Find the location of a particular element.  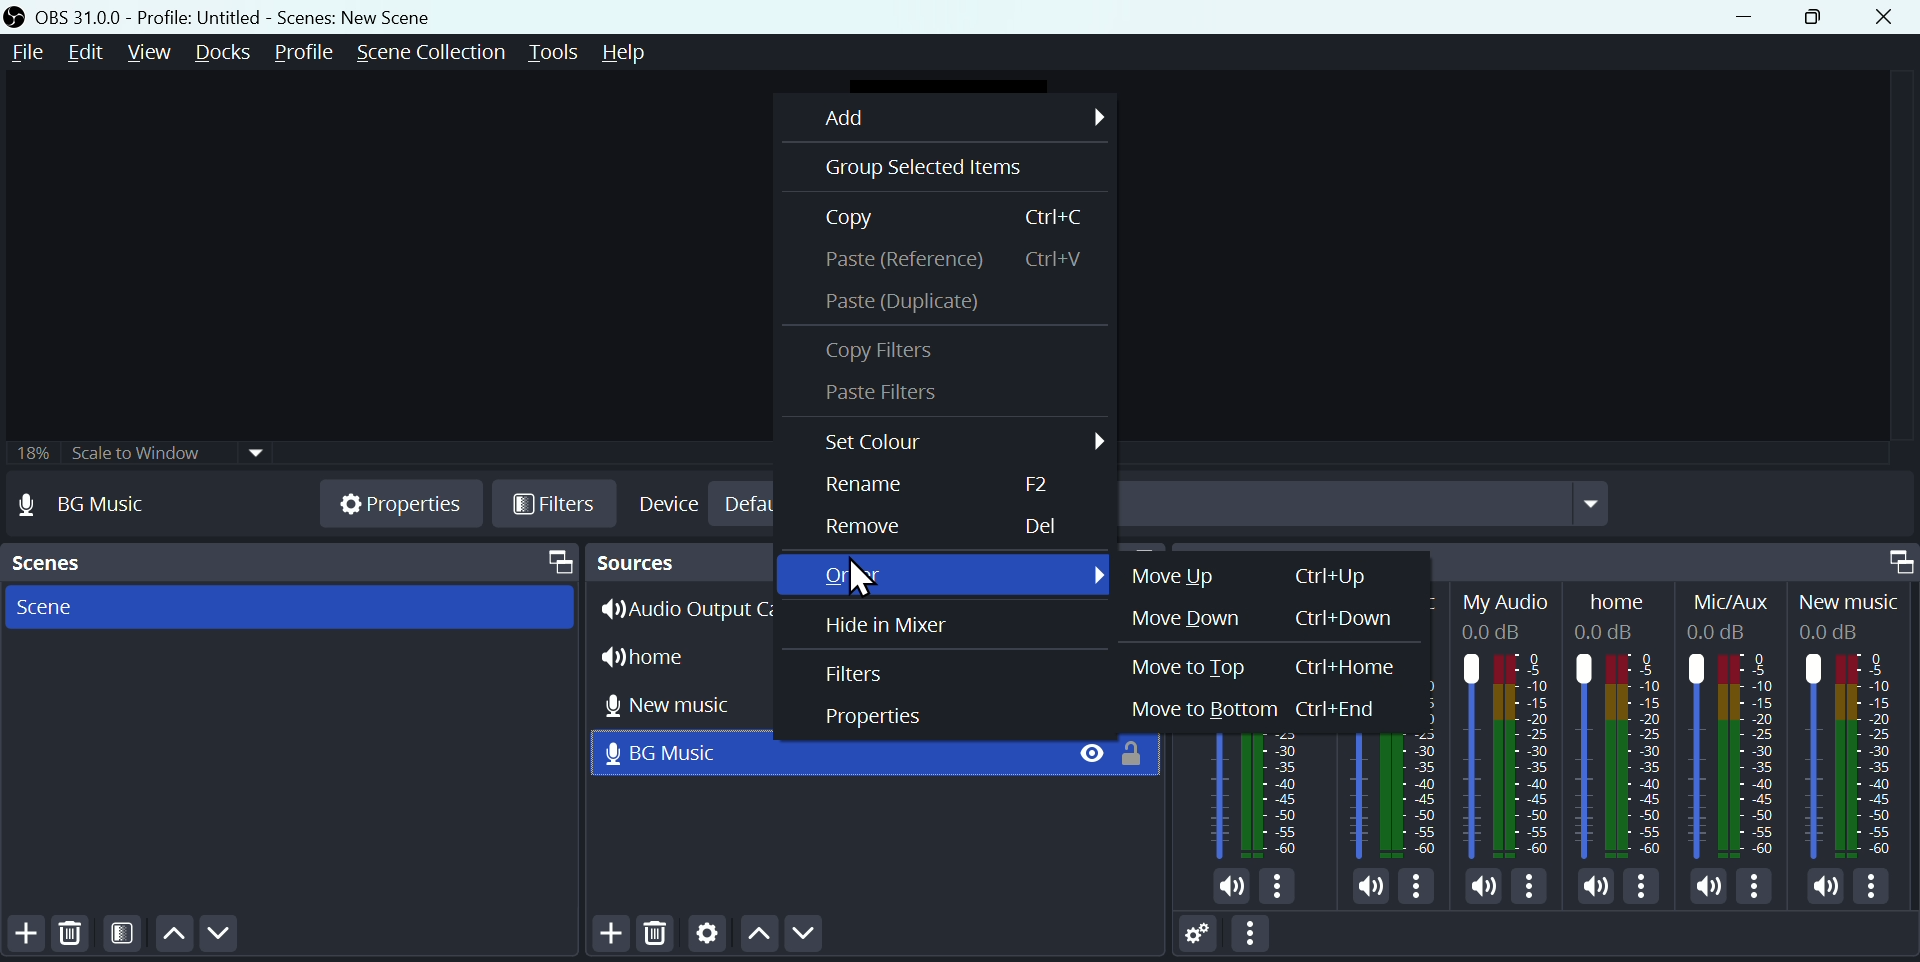

More is located at coordinates (1415, 882).